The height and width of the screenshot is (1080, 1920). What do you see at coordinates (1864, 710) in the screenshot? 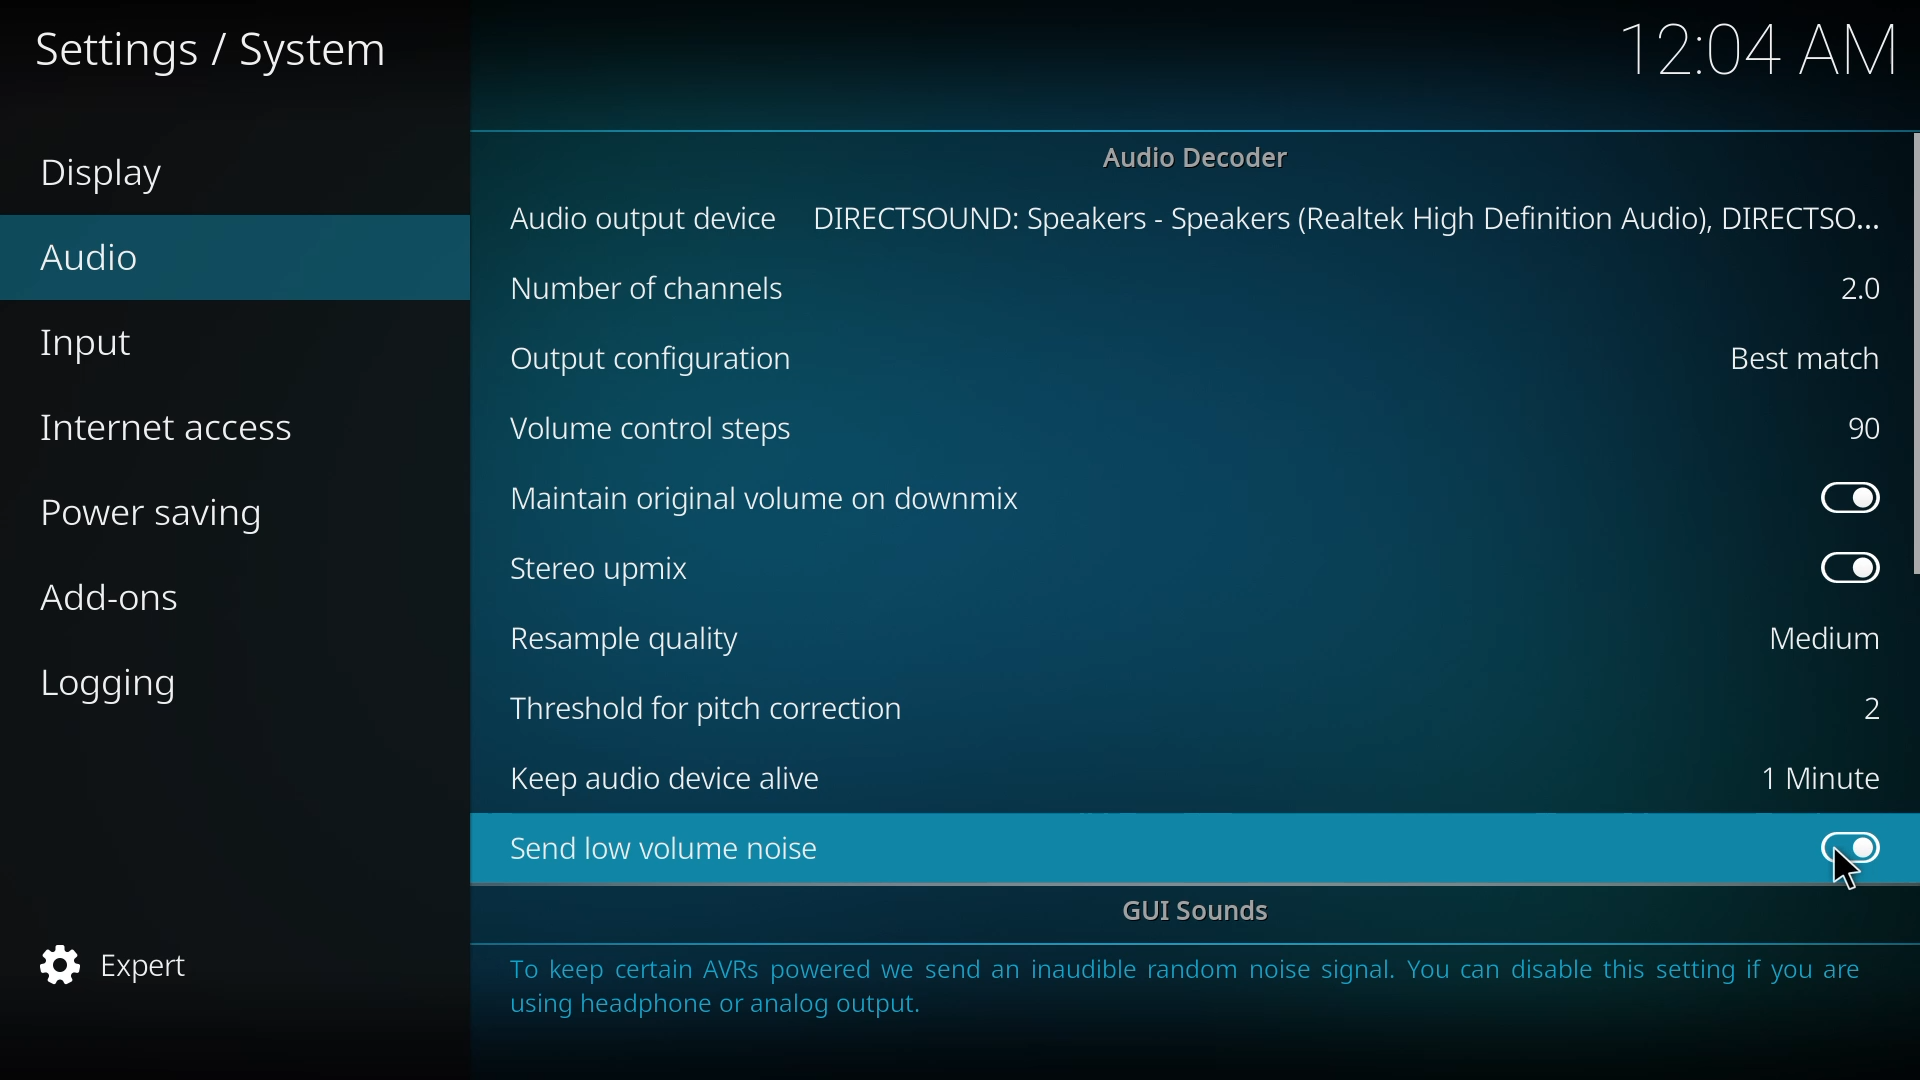
I see `2` at bounding box center [1864, 710].